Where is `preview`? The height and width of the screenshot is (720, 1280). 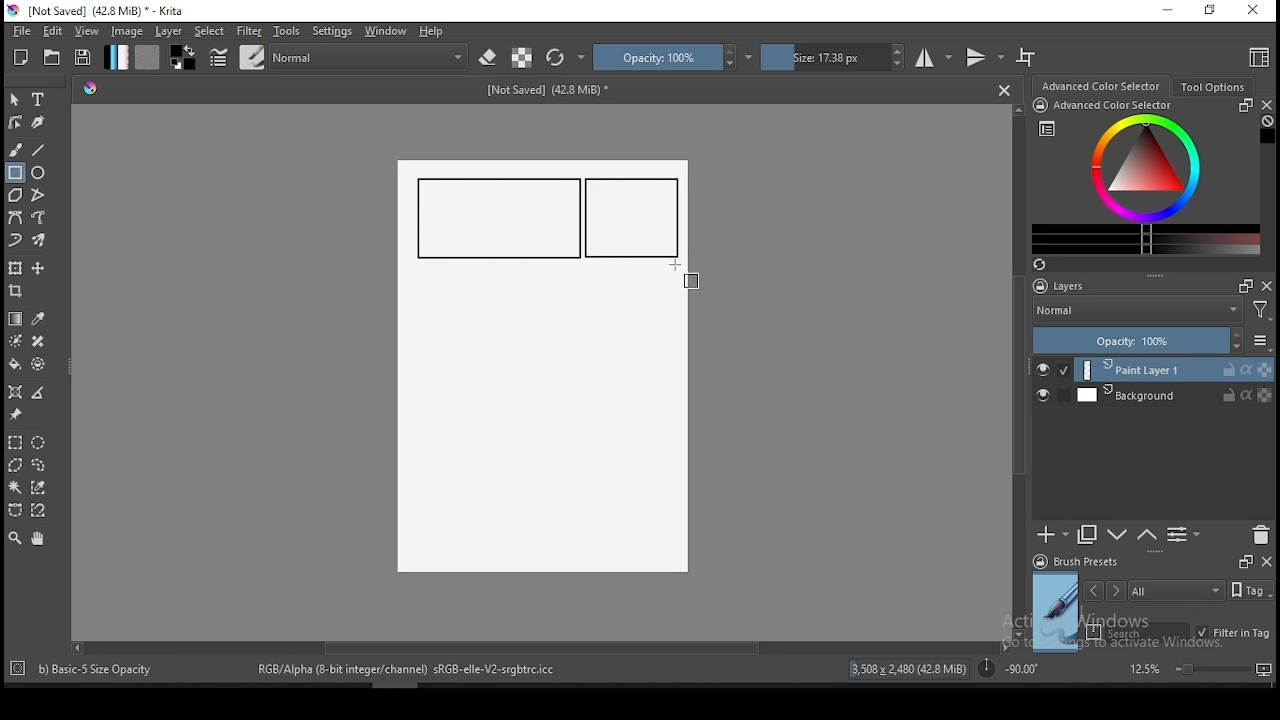
preview is located at coordinates (1056, 612).